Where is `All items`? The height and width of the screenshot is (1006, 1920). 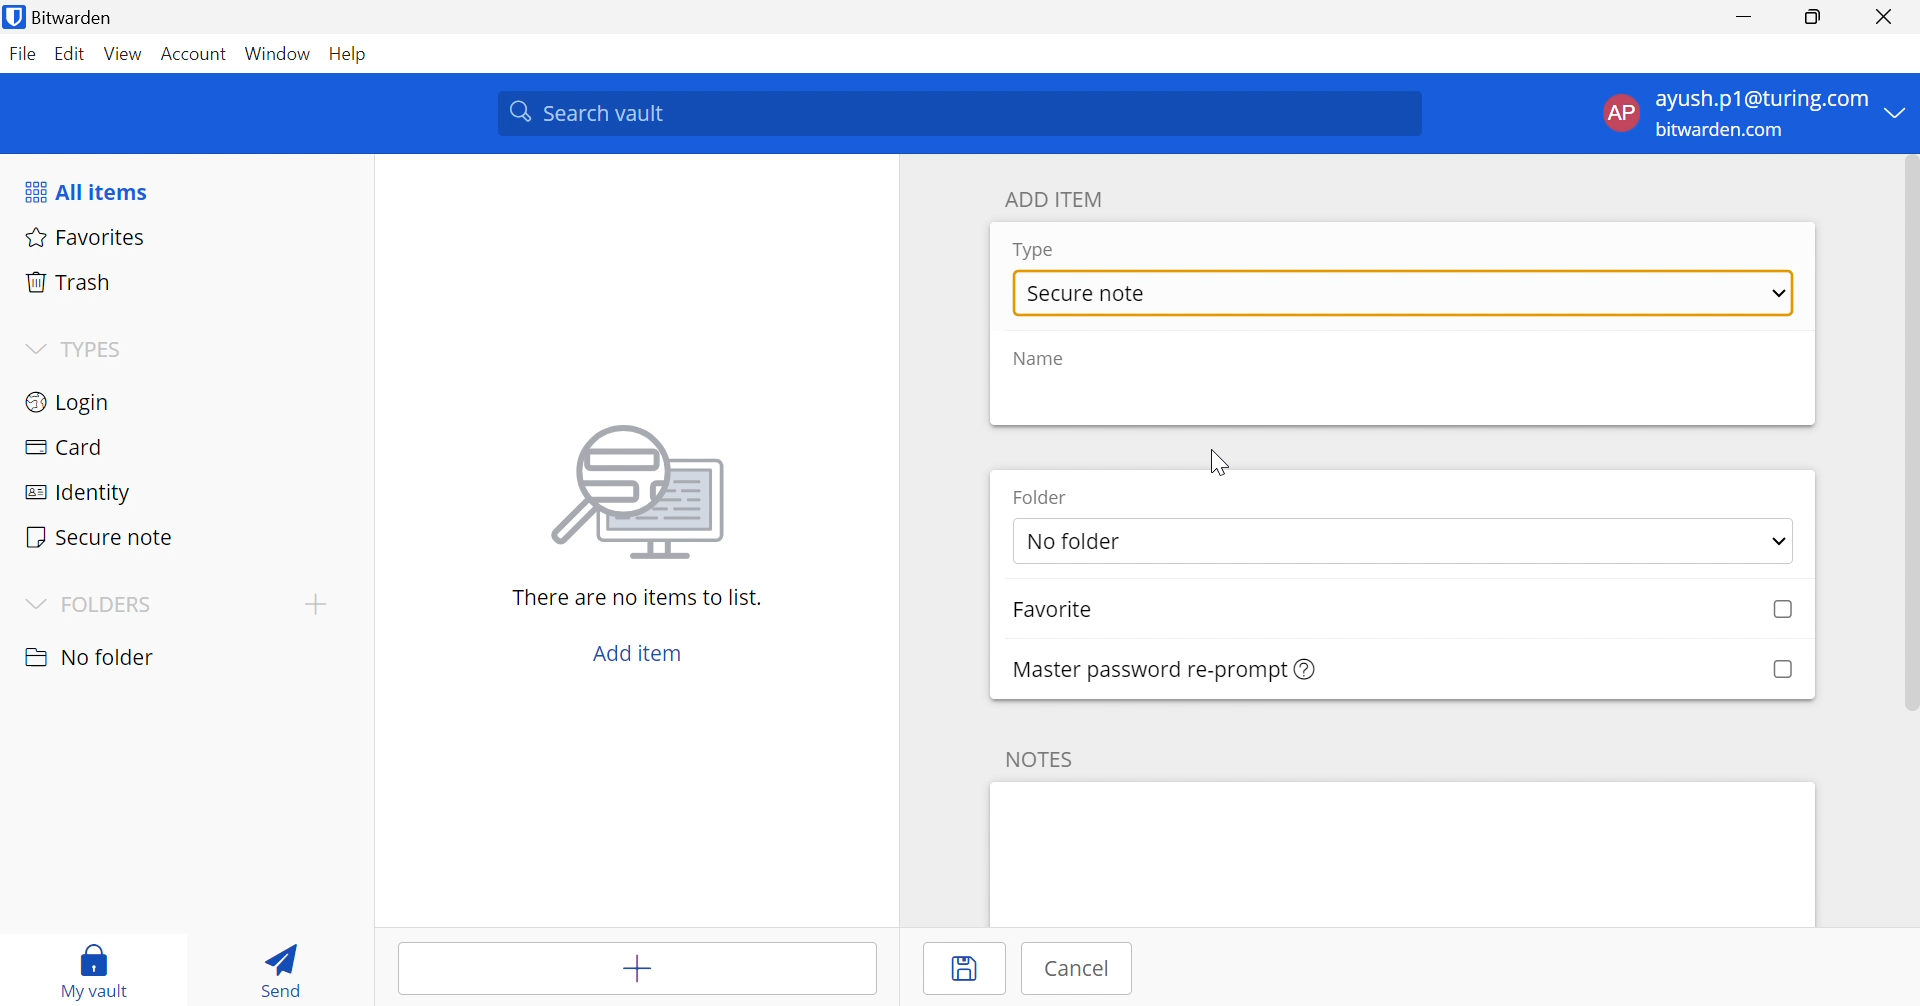 All items is located at coordinates (85, 189).